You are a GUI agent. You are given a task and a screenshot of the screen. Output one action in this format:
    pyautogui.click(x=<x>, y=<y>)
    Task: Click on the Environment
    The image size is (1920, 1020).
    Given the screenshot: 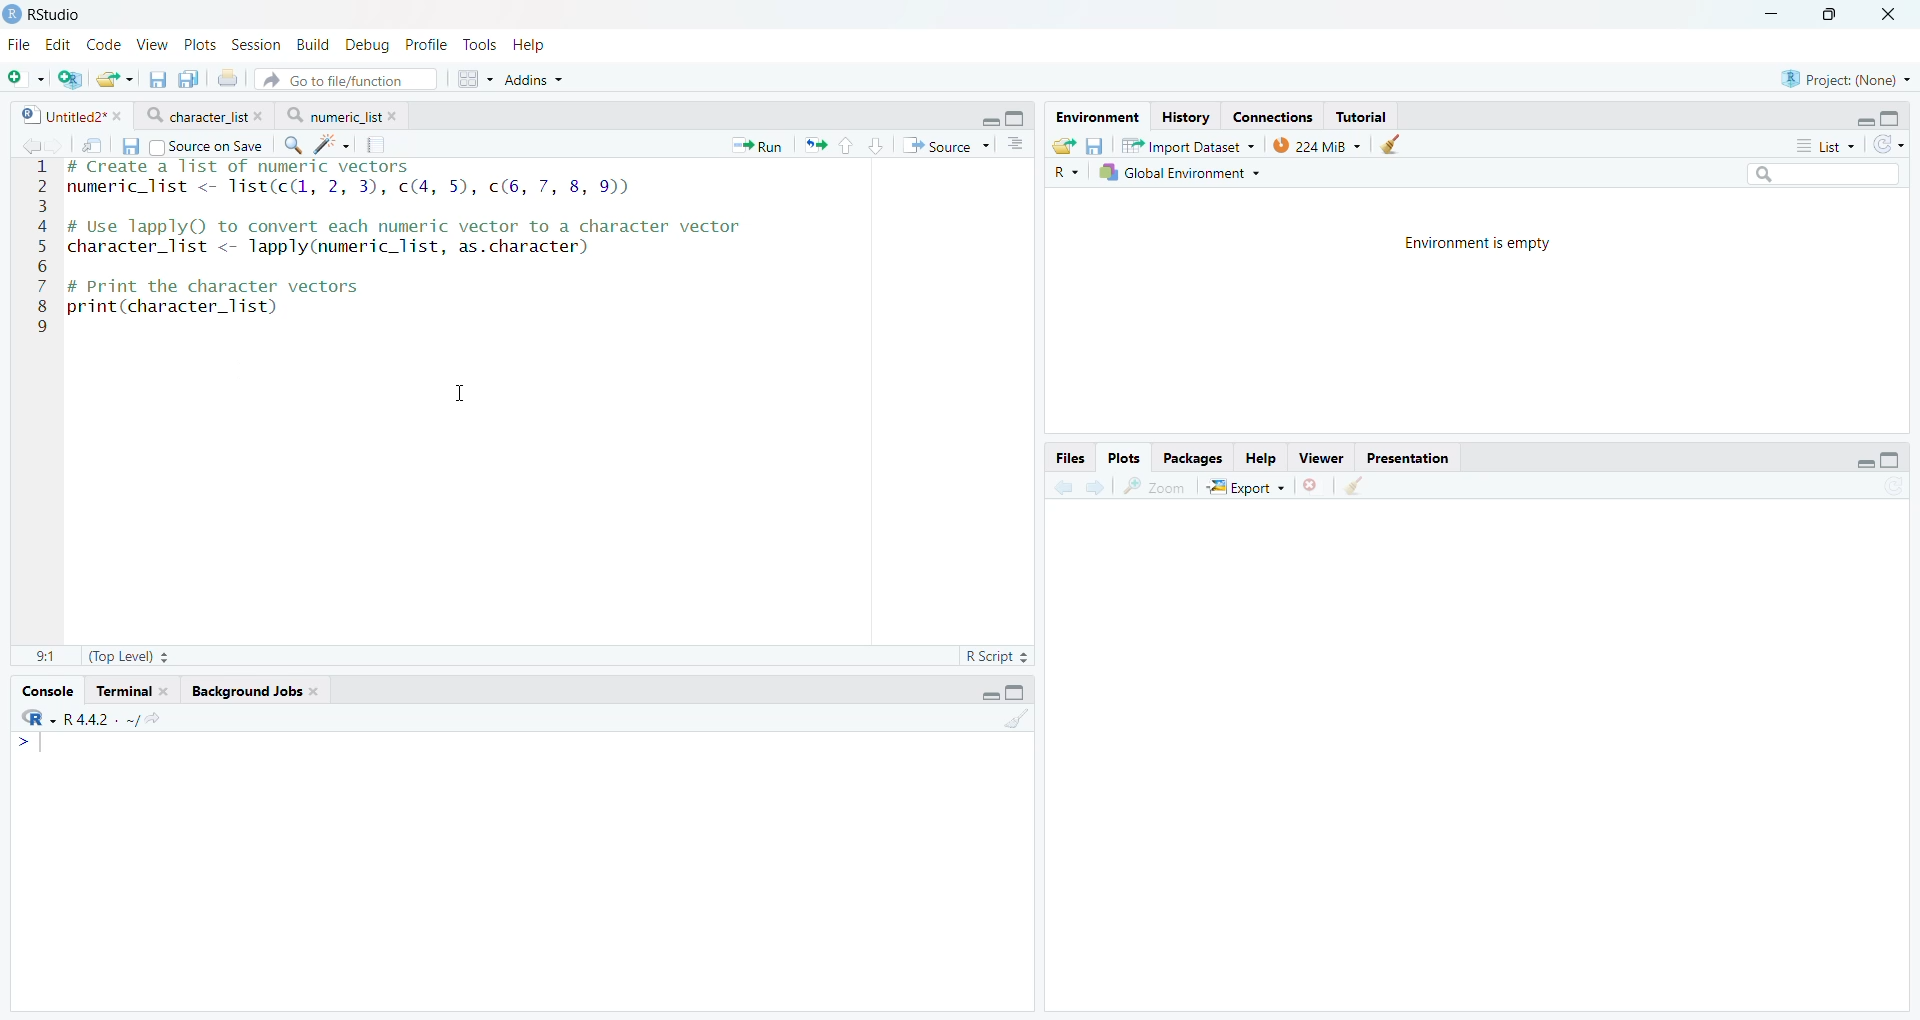 What is the action you would take?
    pyautogui.click(x=1096, y=116)
    